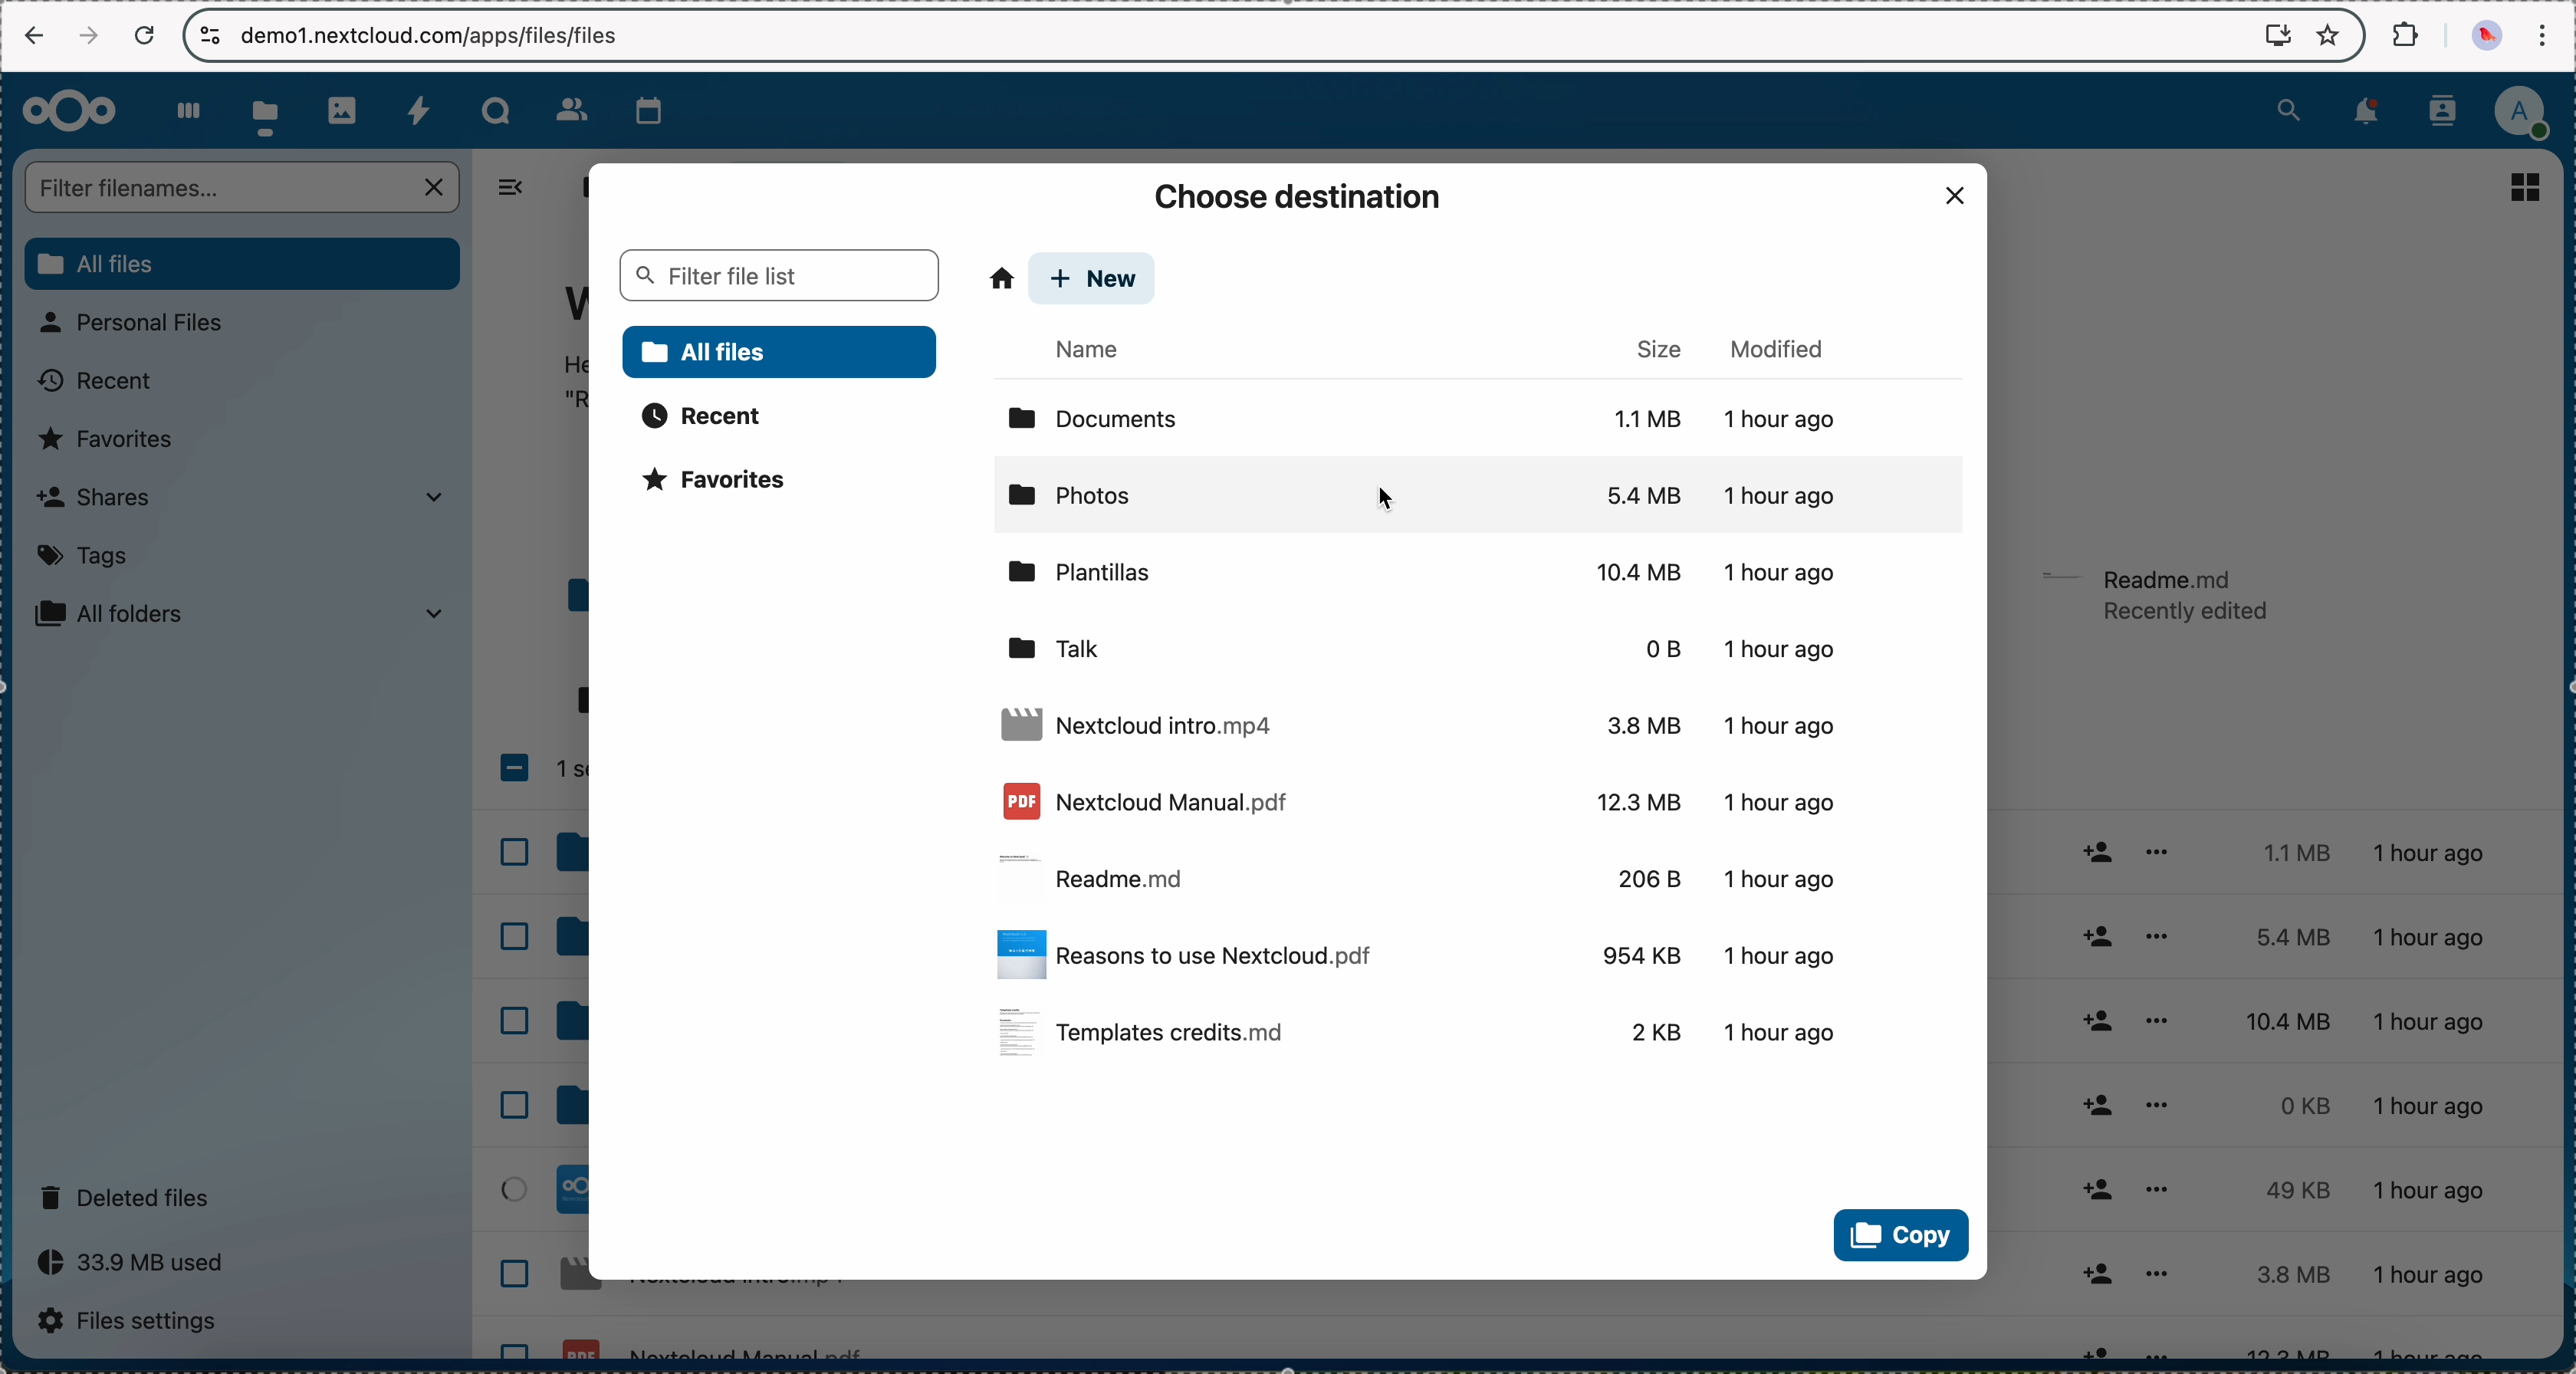 This screenshot has width=2576, height=1374. Describe the element at coordinates (1898, 1236) in the screenshot. I see `copy button` at that location.